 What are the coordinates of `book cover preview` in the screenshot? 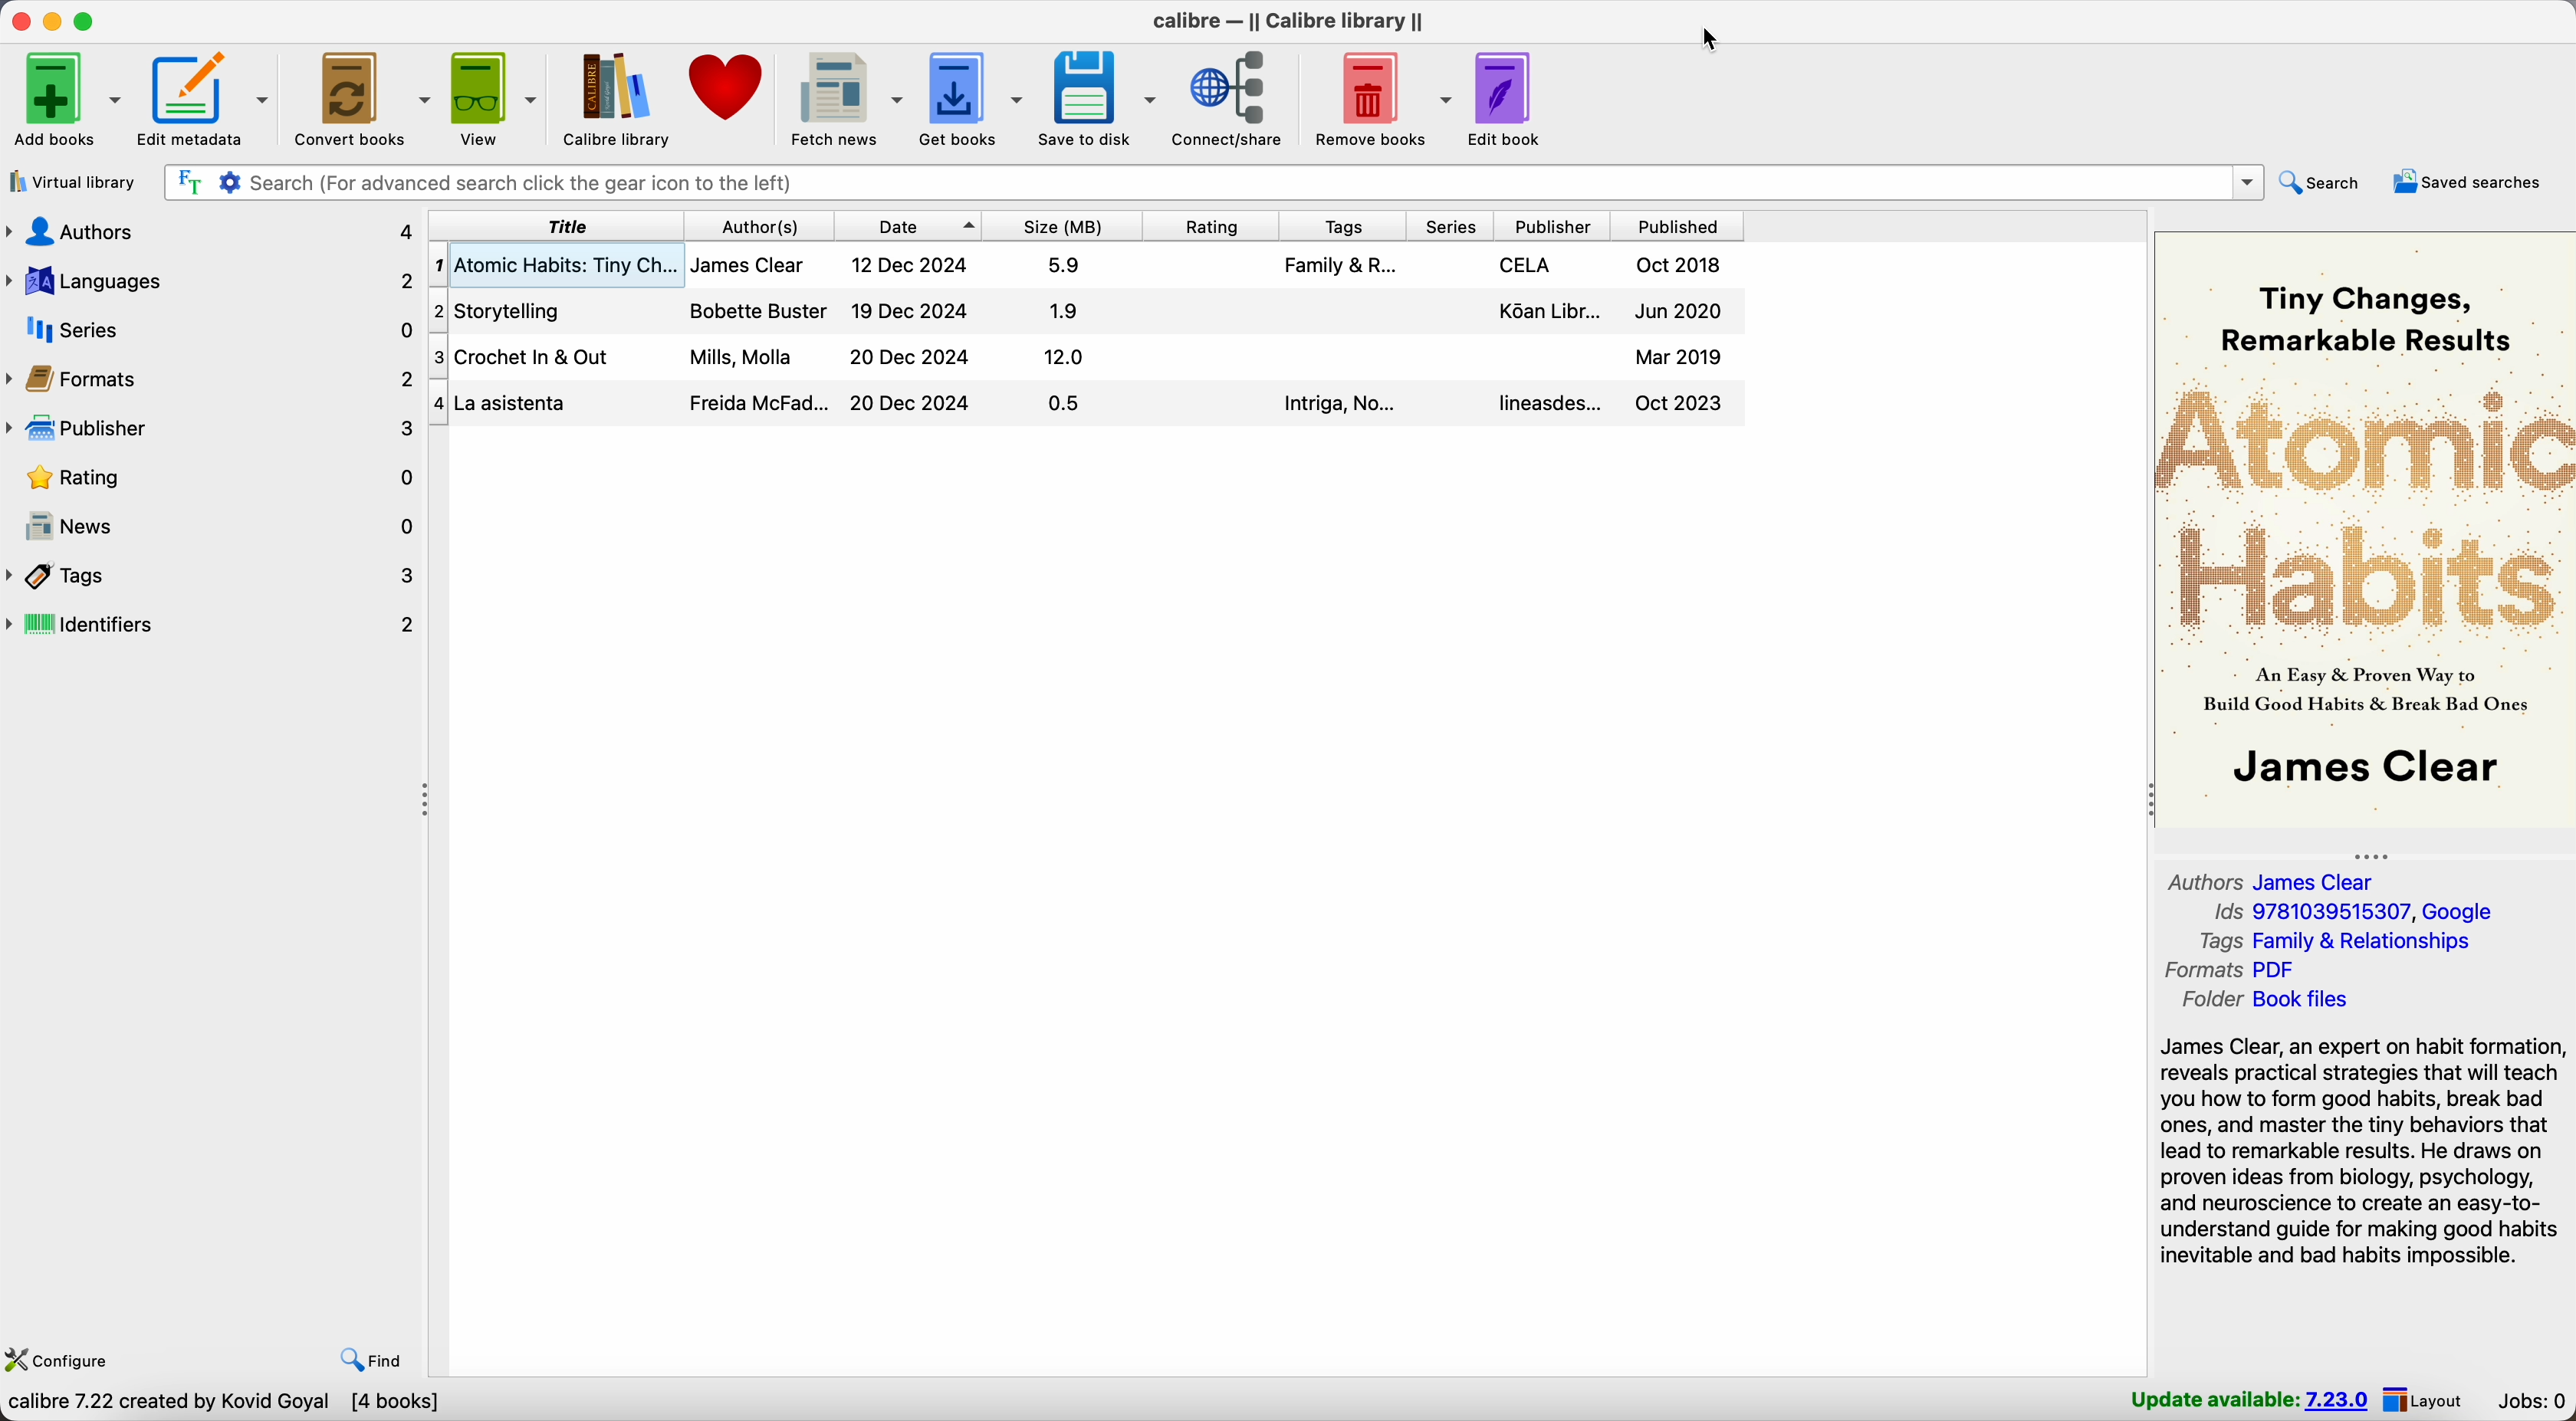 It's located at (2363, 527).